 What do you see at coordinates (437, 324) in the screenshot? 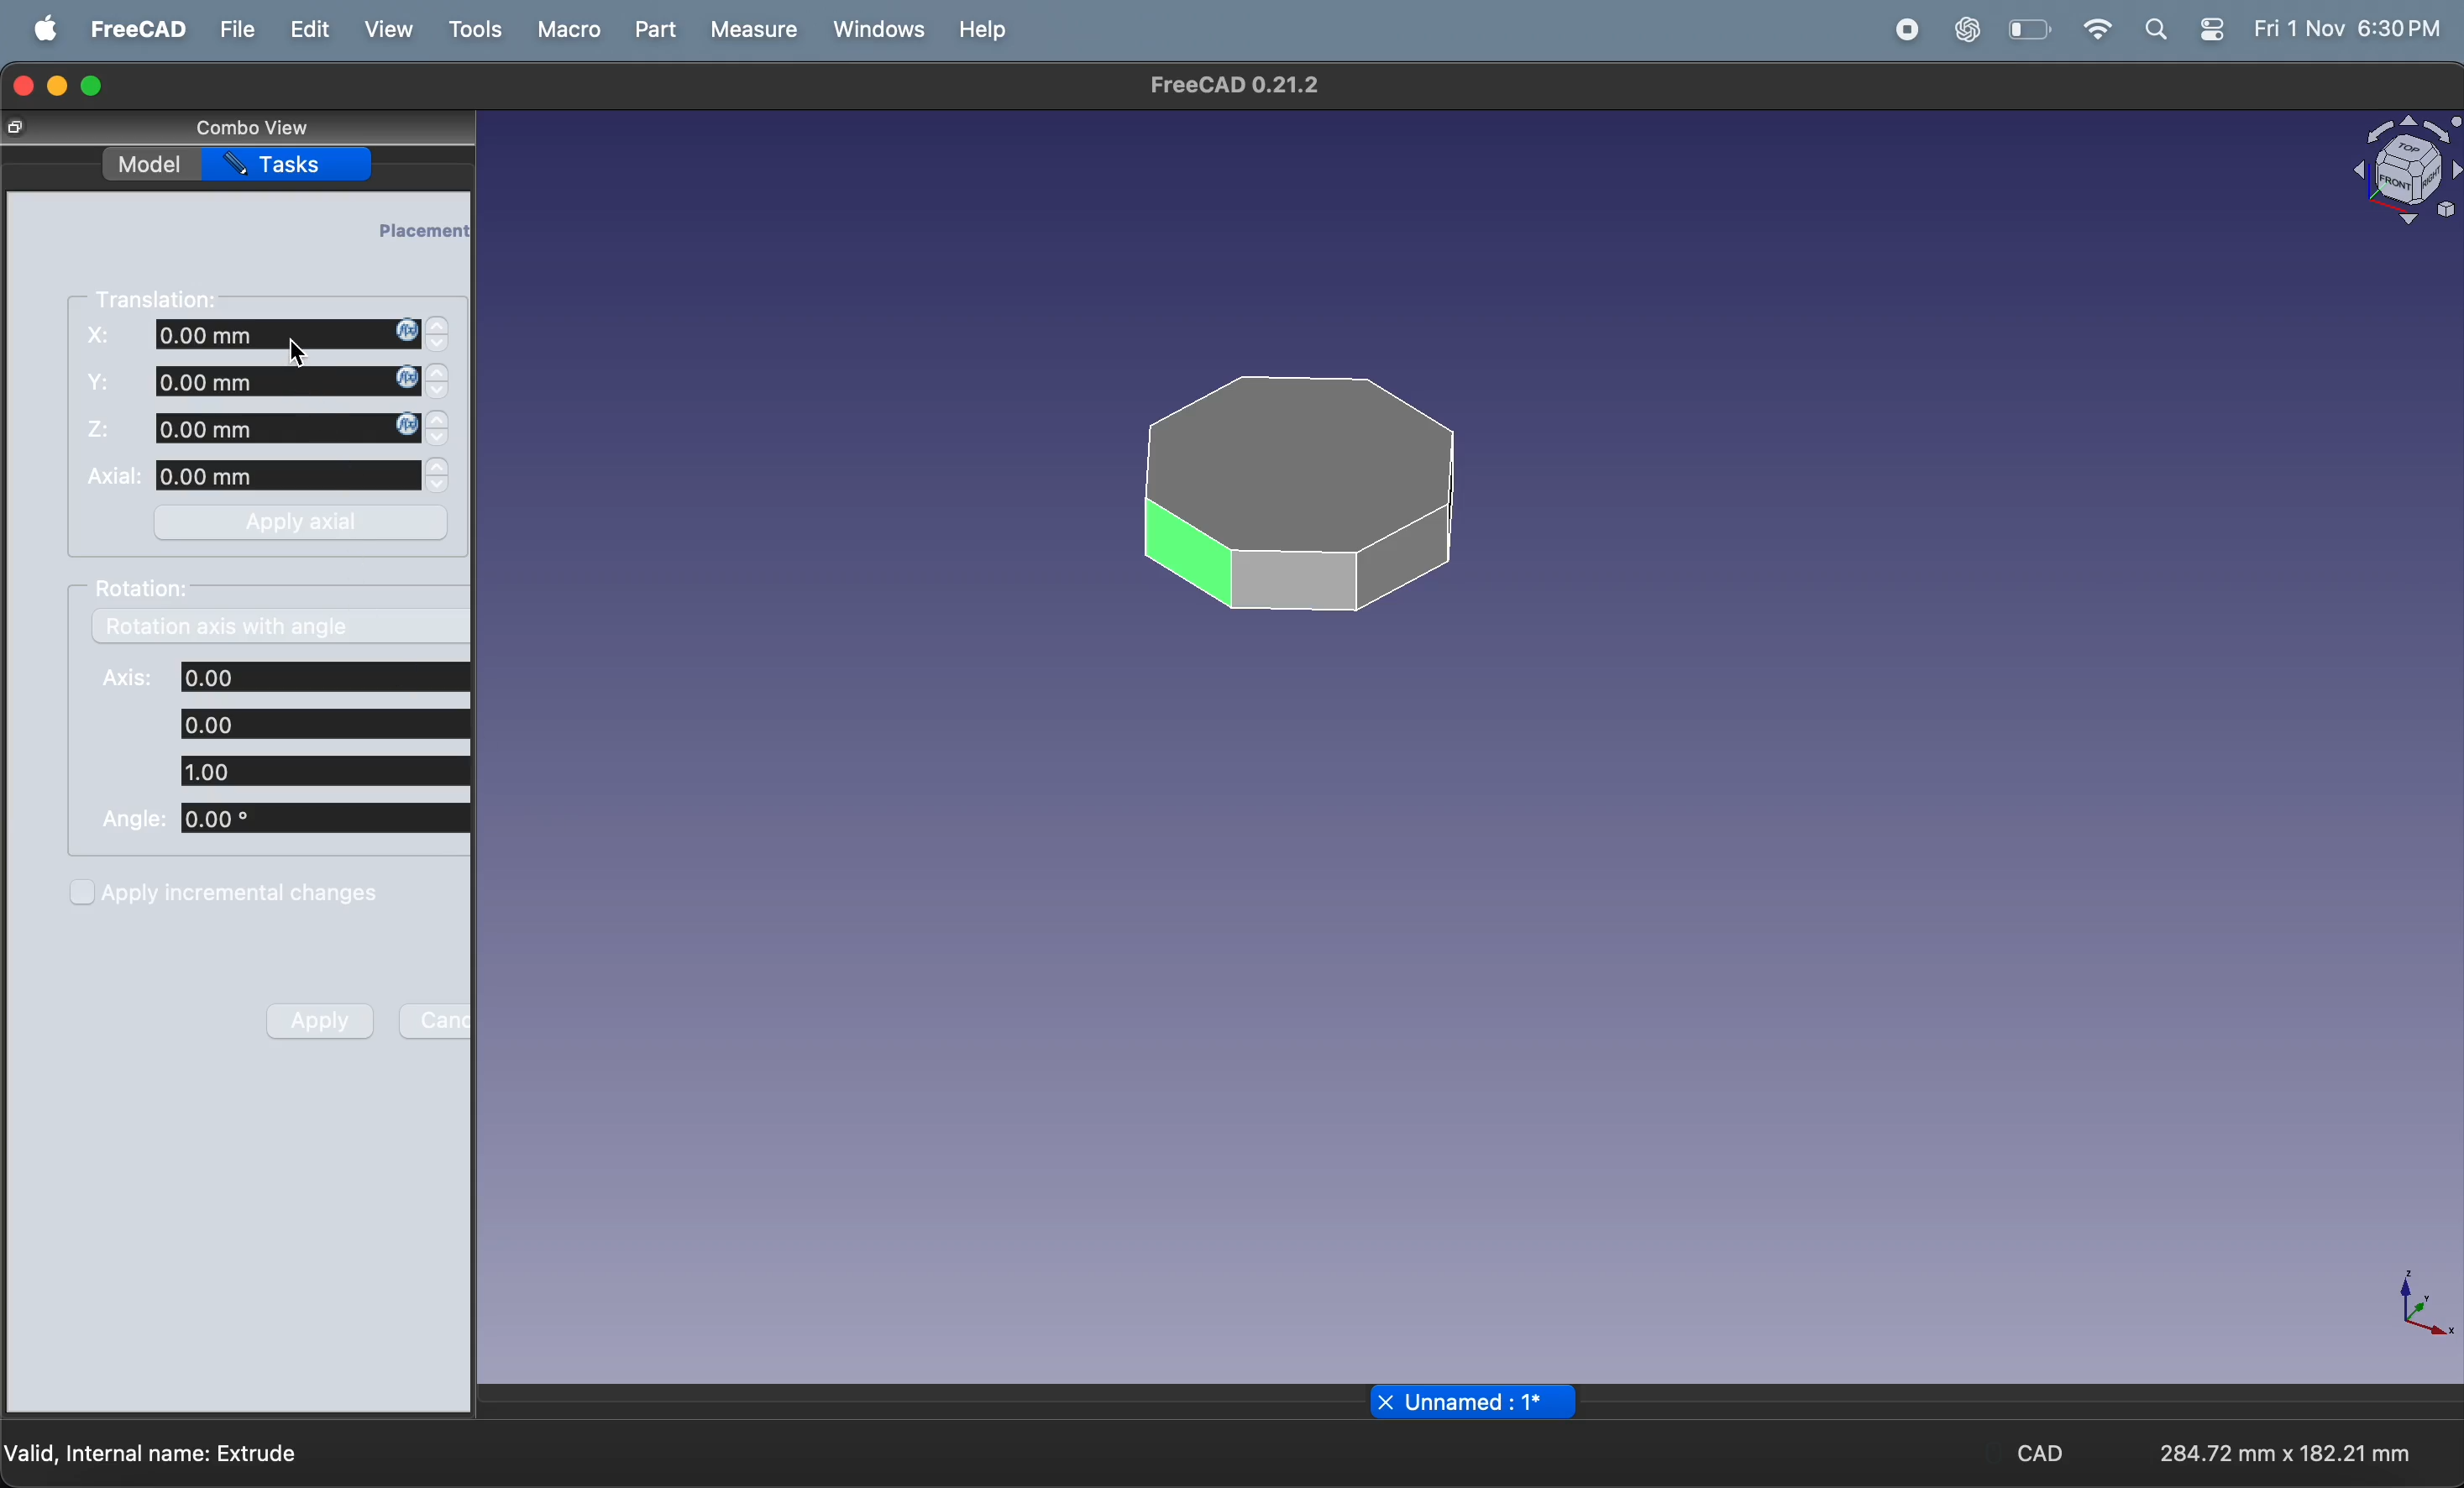
I see `Up` at bounding box center [437, 324].